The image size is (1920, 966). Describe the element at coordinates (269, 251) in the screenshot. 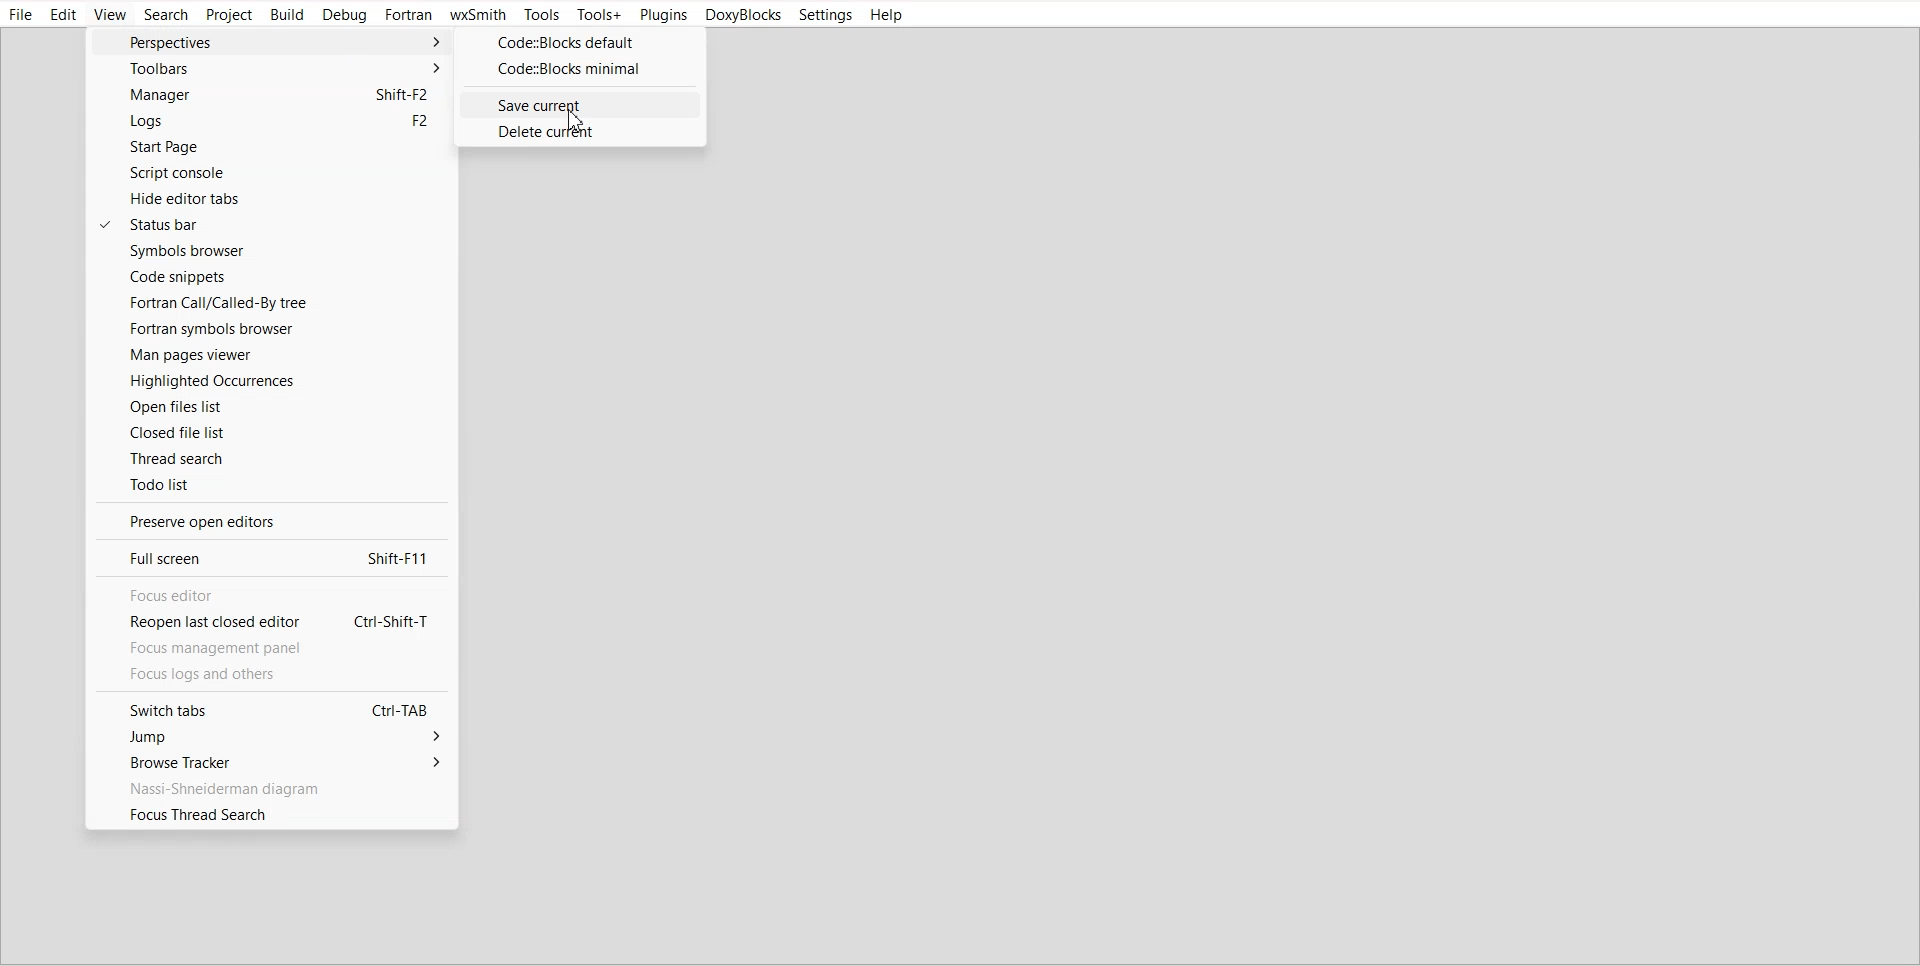

I see `Symbol browser` at that location.